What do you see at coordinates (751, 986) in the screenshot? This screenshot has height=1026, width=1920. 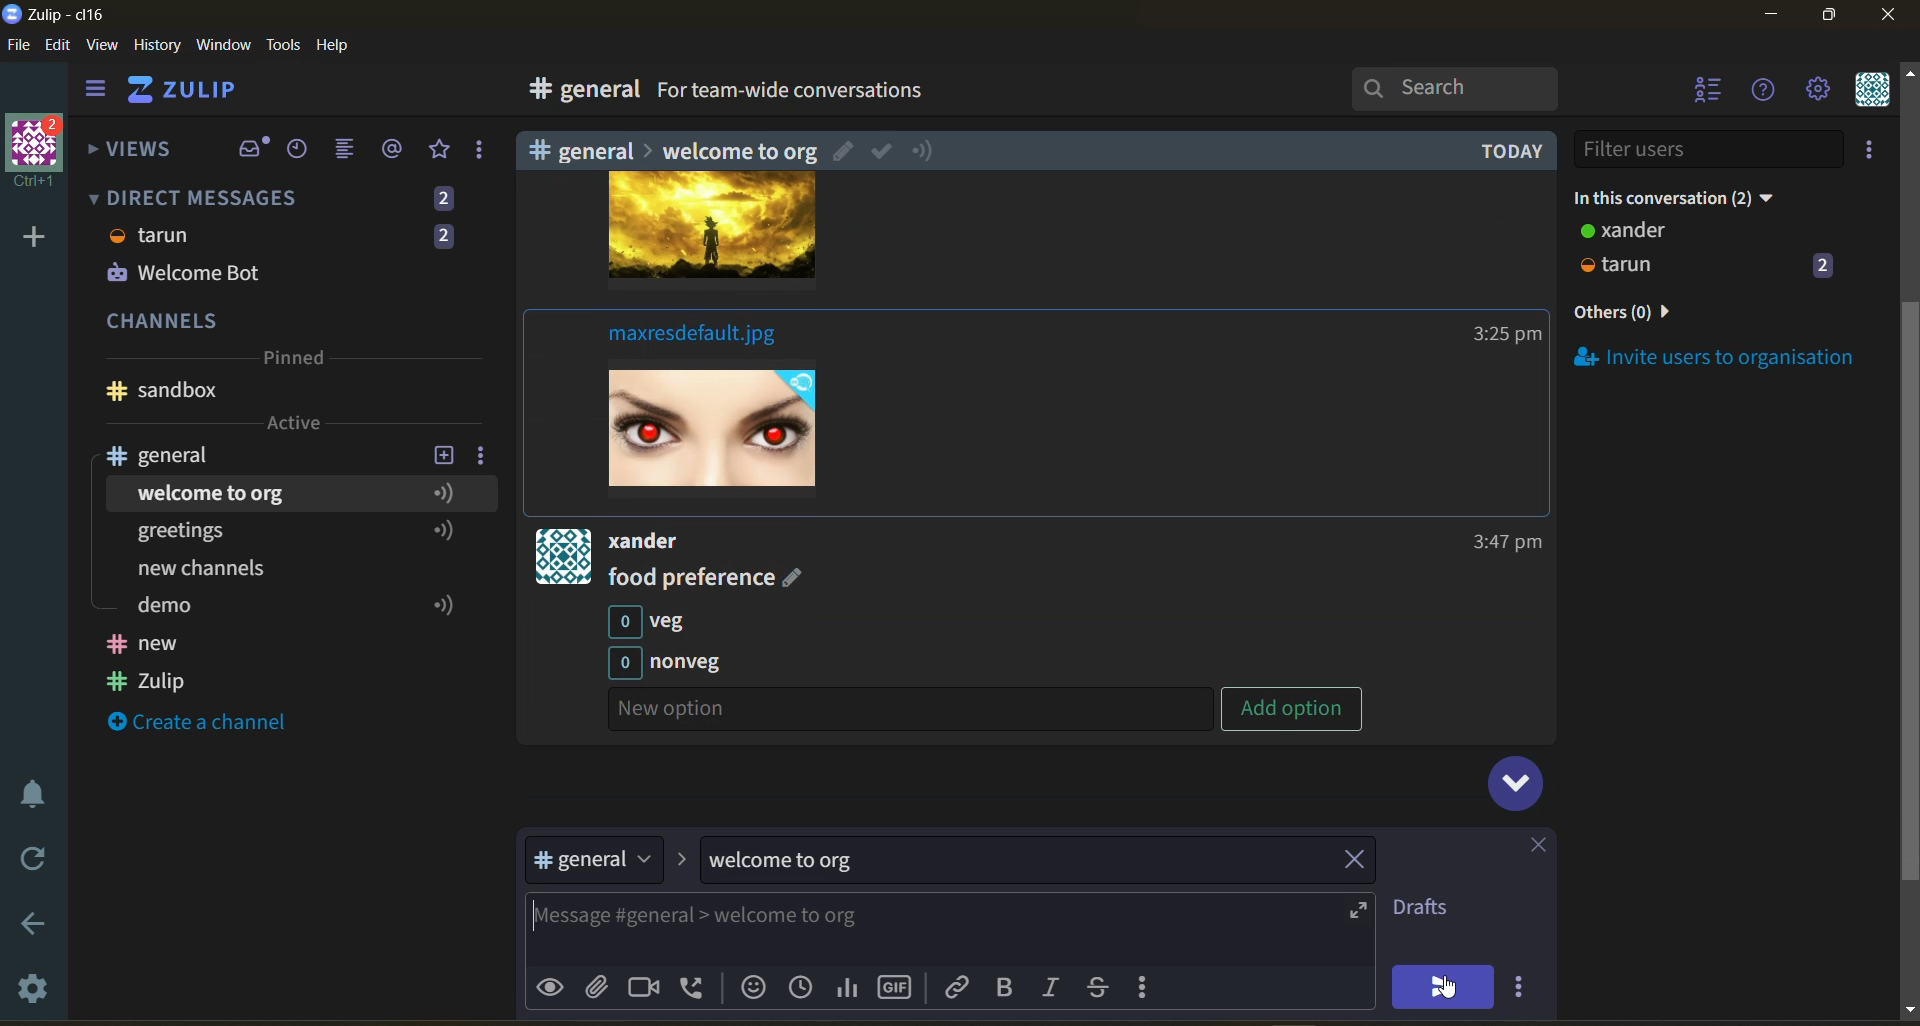 I see `add emoji` at bounding box center [751, 986].